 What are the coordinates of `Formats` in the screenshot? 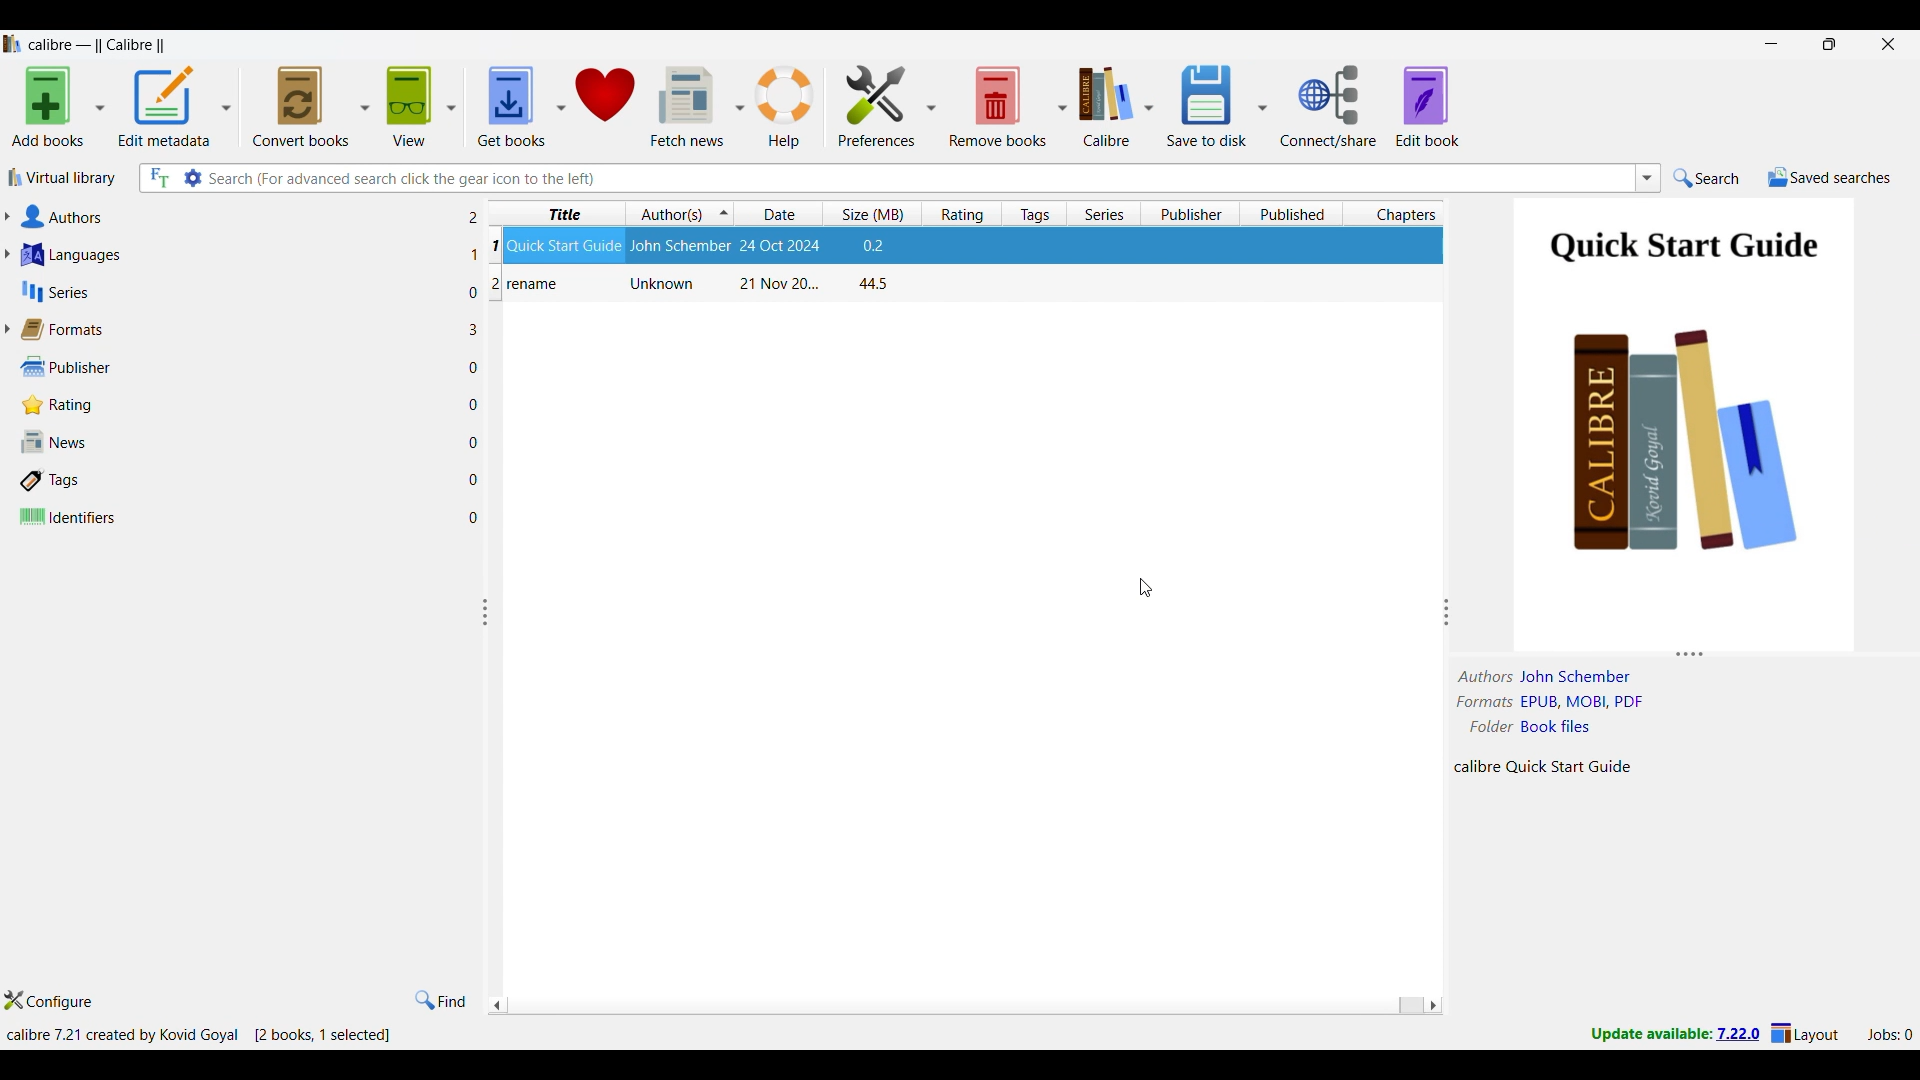 It's located at (234, 329).